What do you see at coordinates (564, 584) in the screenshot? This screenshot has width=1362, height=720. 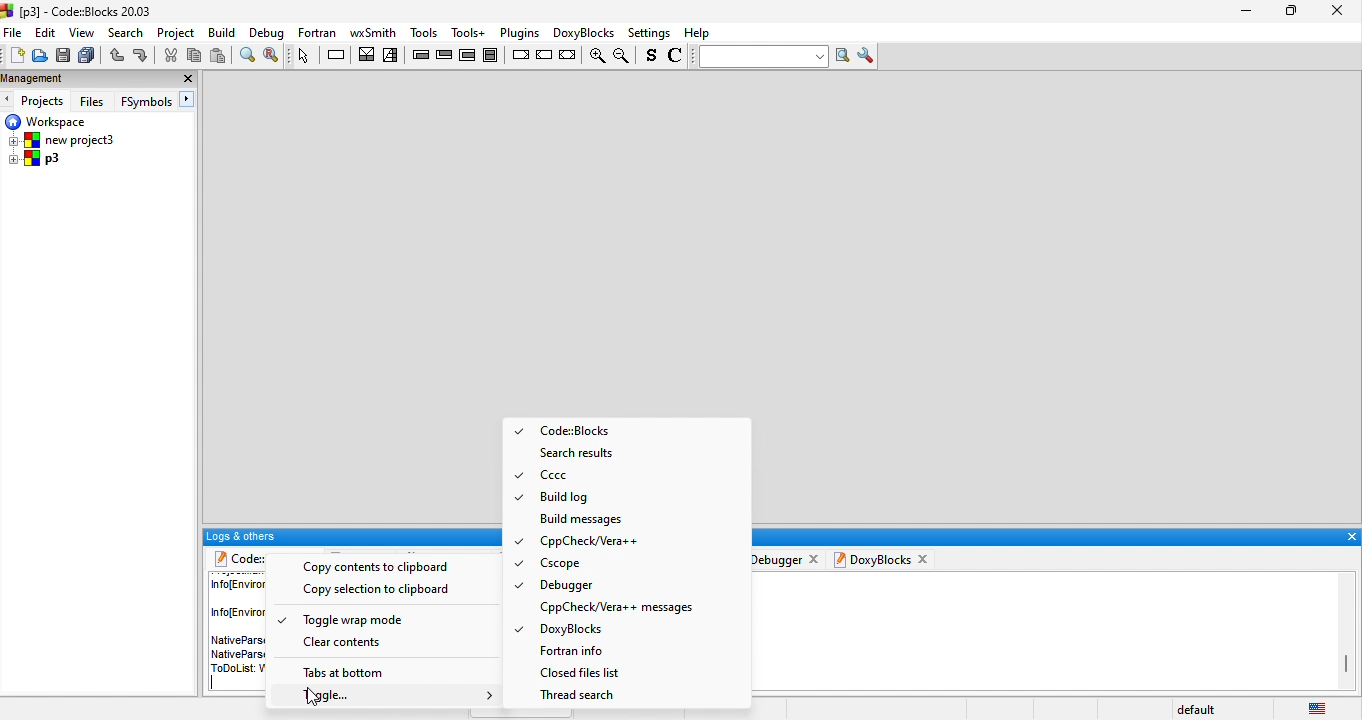 I see `Debugger` at bounding box center [564, 584].